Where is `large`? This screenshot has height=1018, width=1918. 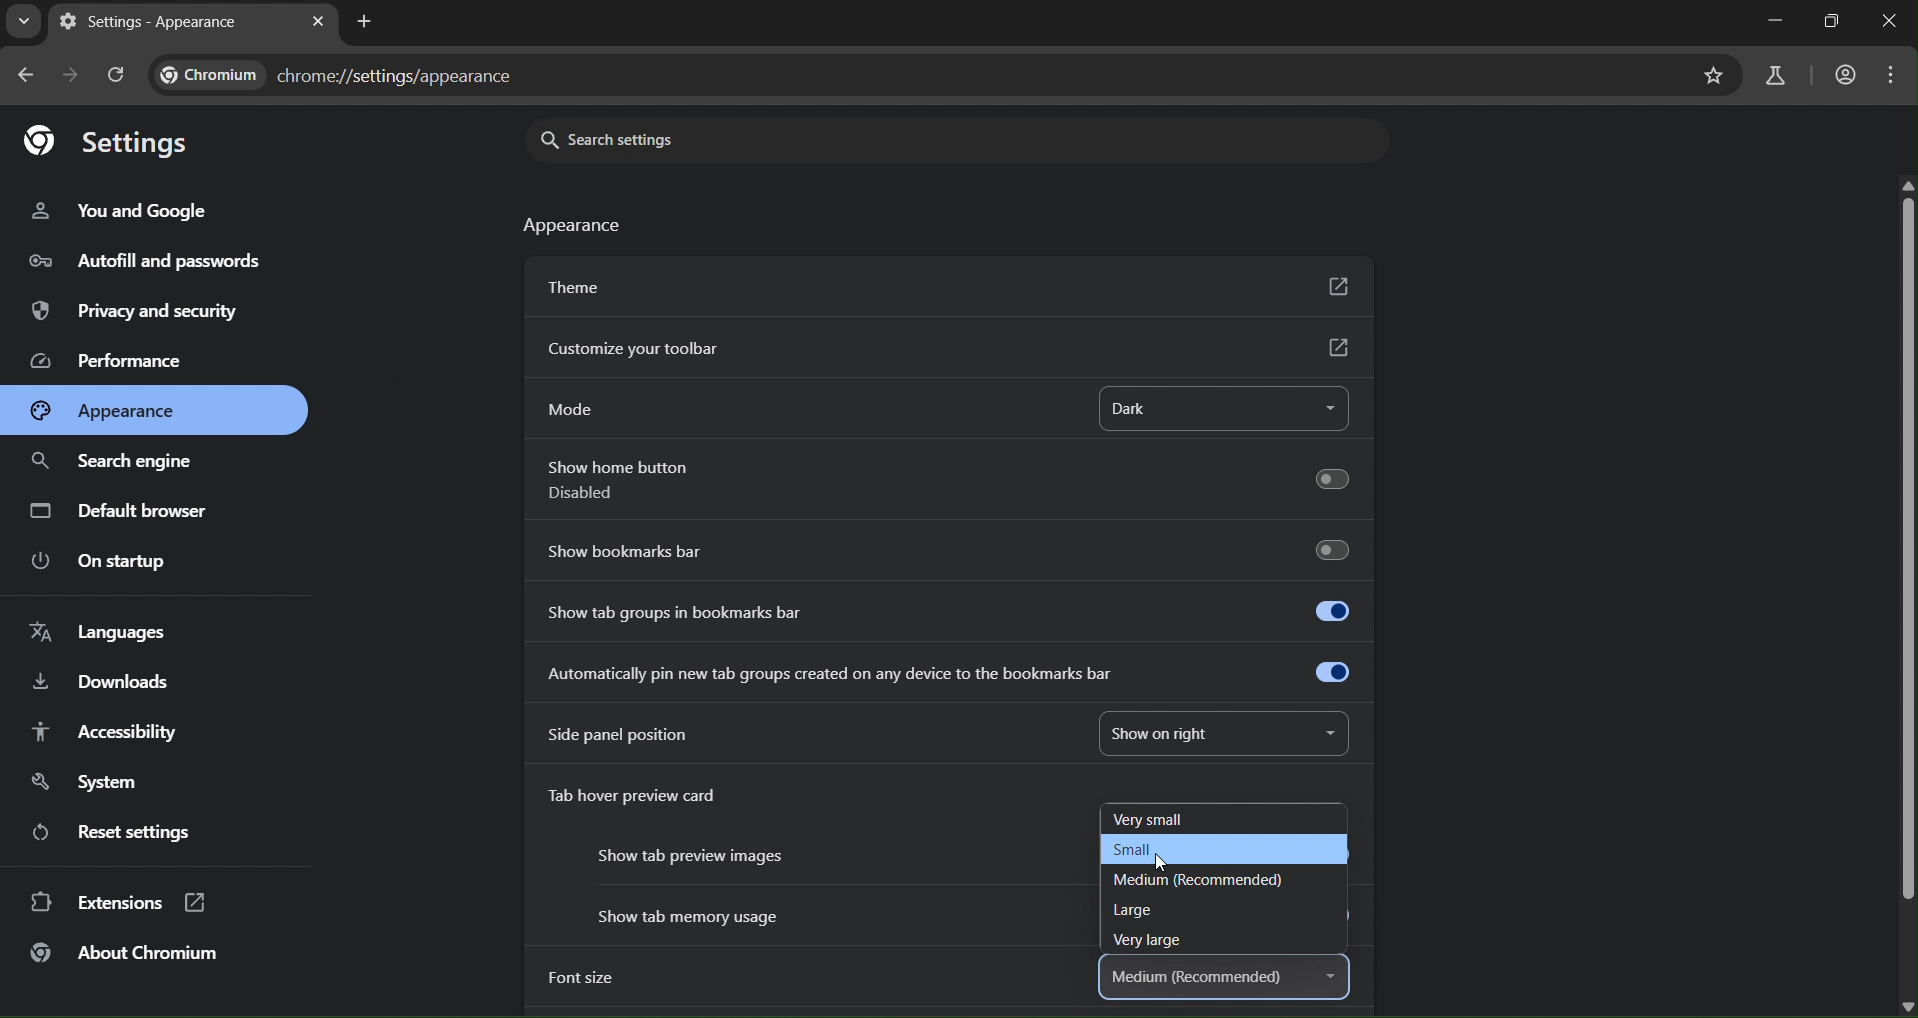 large is located at coordinates (1139, 910).